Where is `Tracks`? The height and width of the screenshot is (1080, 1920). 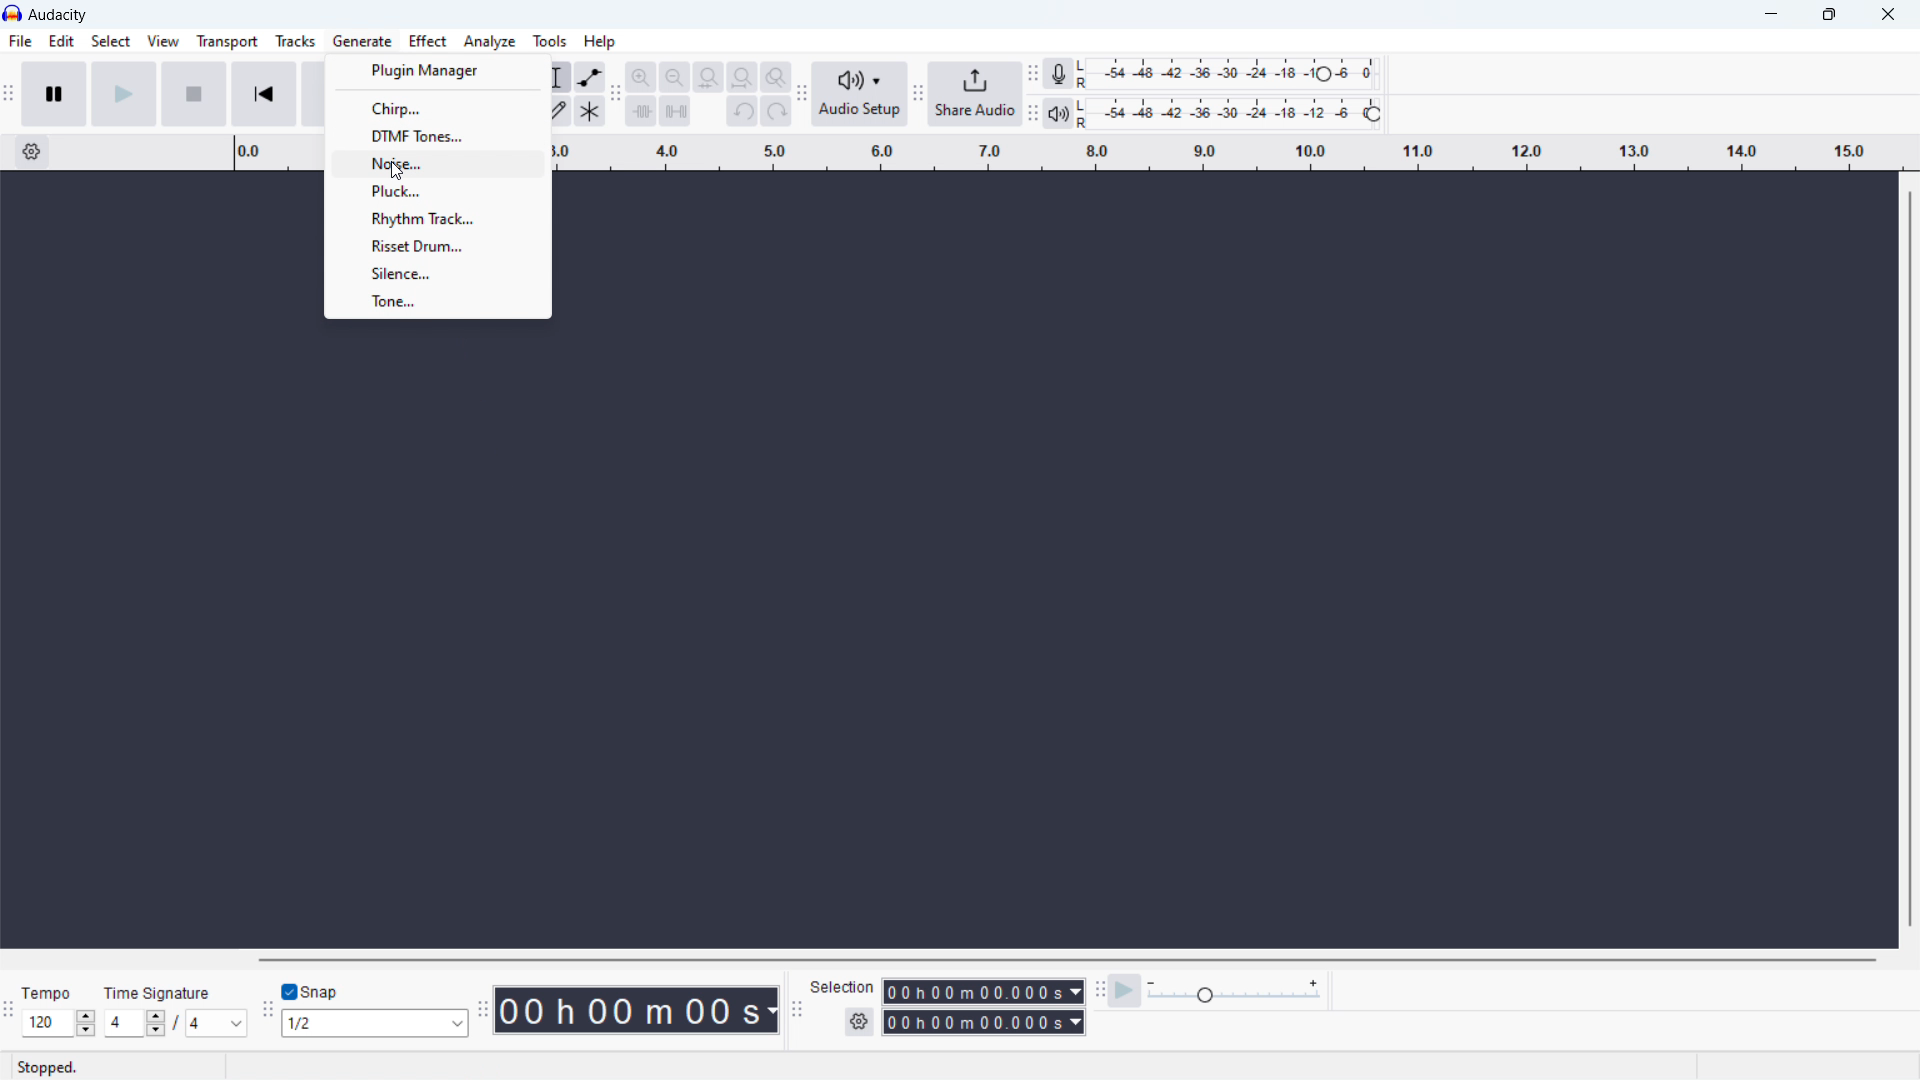 Tracks is located at coordinates (297, 41).